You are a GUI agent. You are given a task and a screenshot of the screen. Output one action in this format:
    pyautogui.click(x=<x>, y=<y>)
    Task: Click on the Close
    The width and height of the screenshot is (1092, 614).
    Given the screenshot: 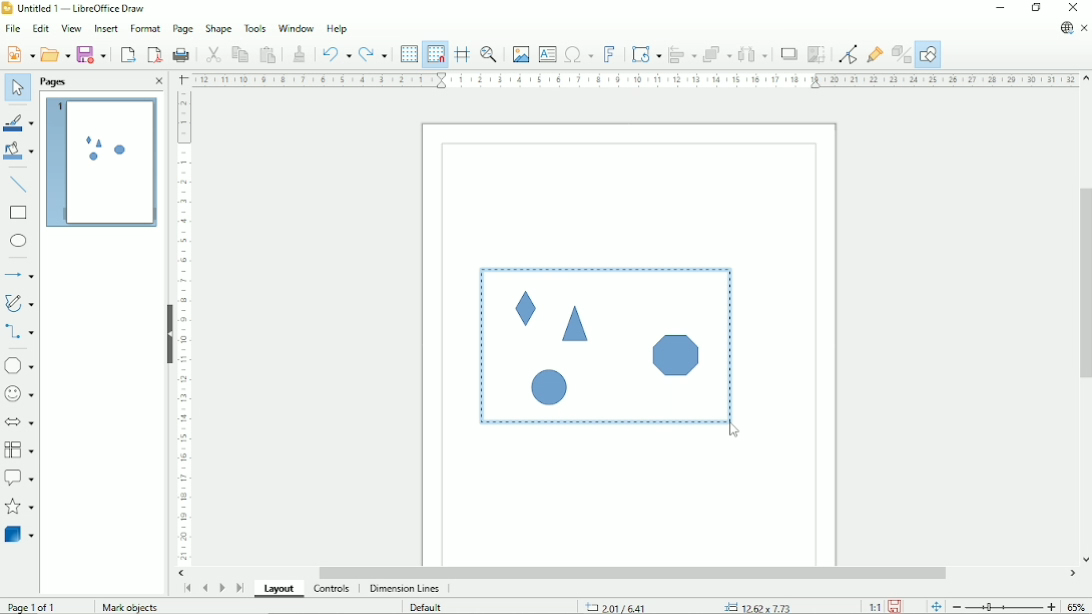 What is the action you would take?
    pyautogui.click(x=156, y=81)
    